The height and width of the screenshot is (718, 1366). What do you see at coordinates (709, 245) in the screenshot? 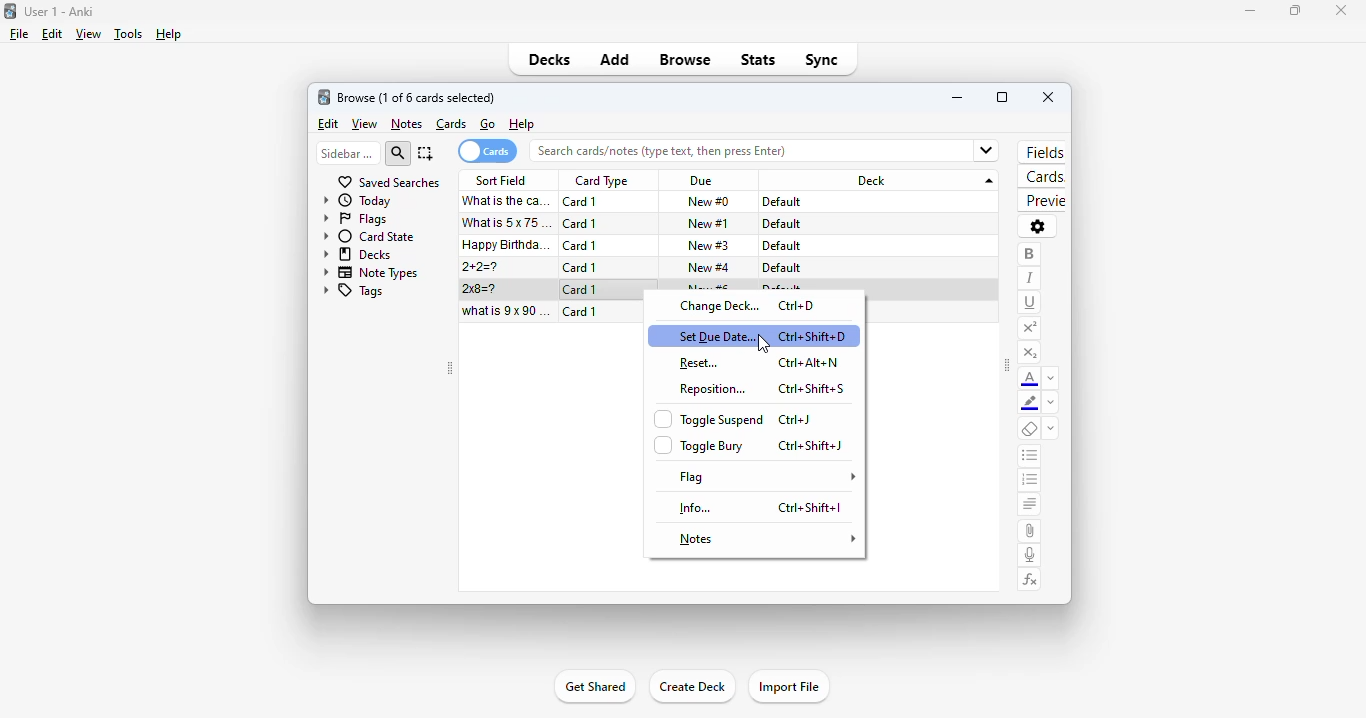
I see `new #3` at bounding box center [709, 245].